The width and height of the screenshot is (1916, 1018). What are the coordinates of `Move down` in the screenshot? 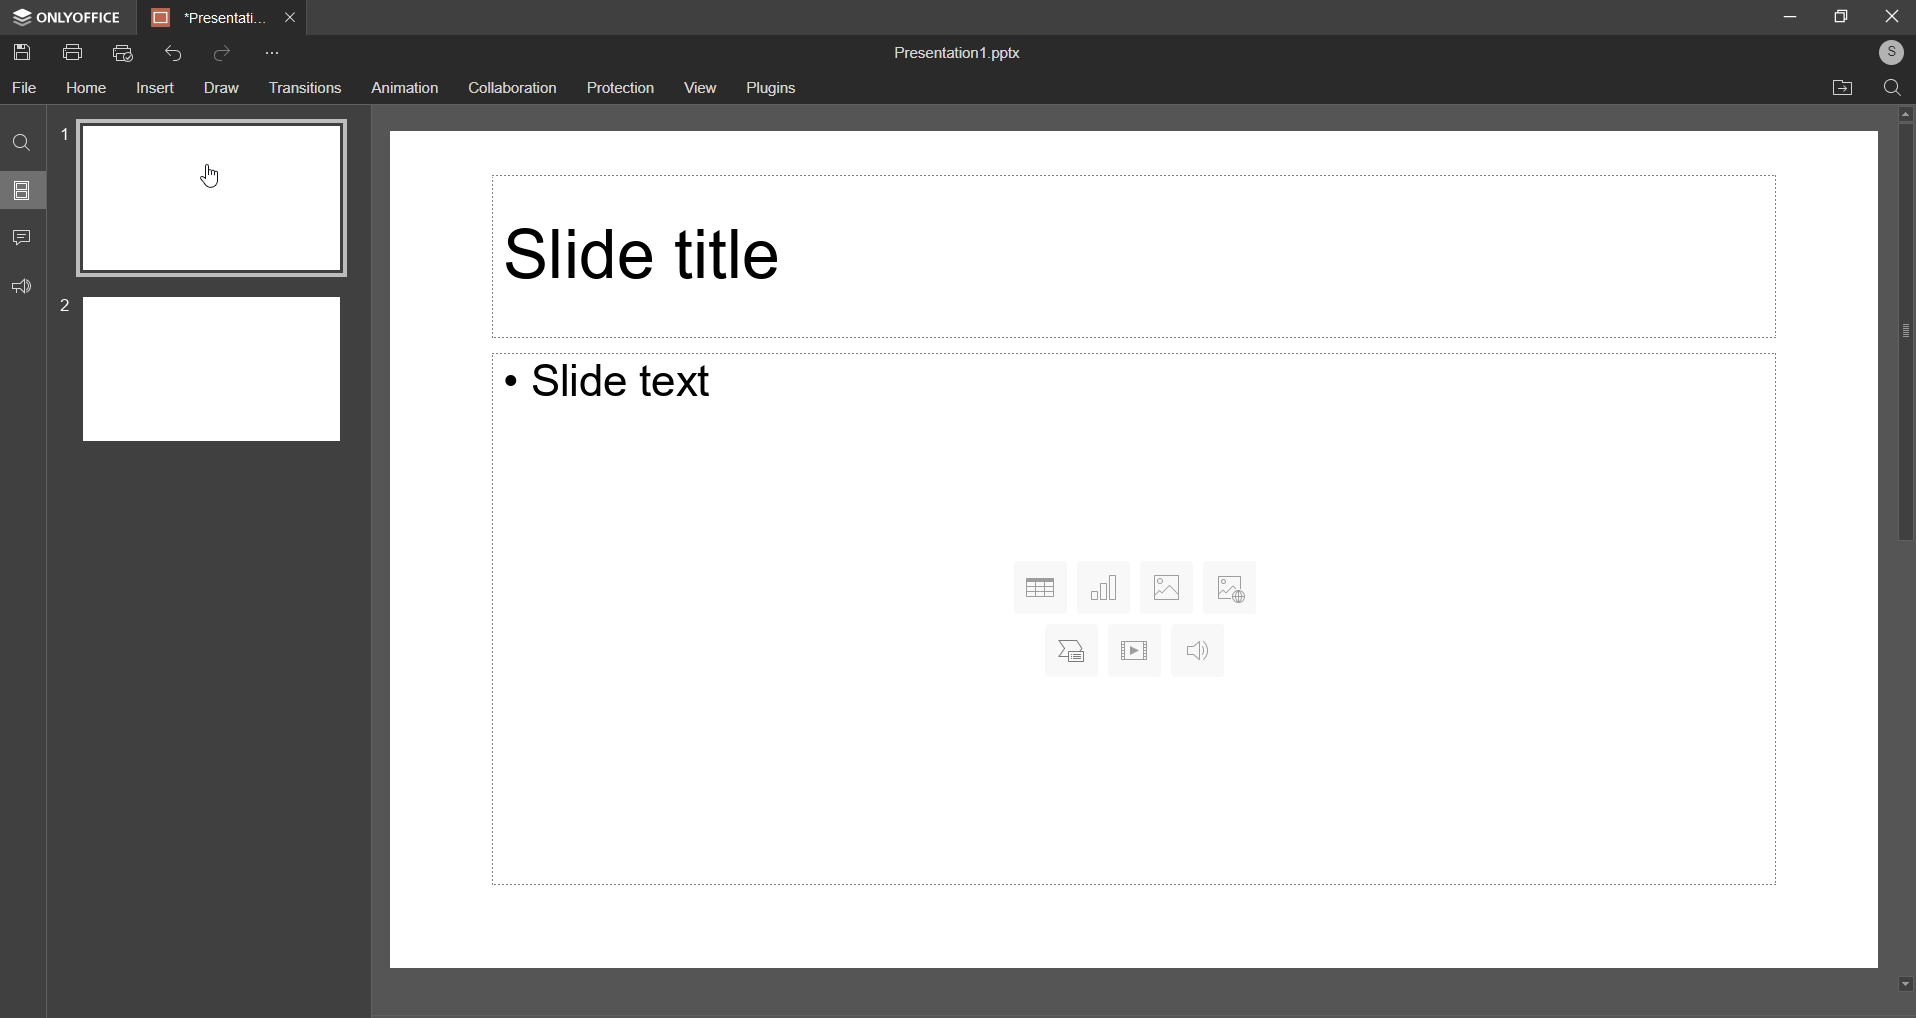 It's located at (1899, 985).